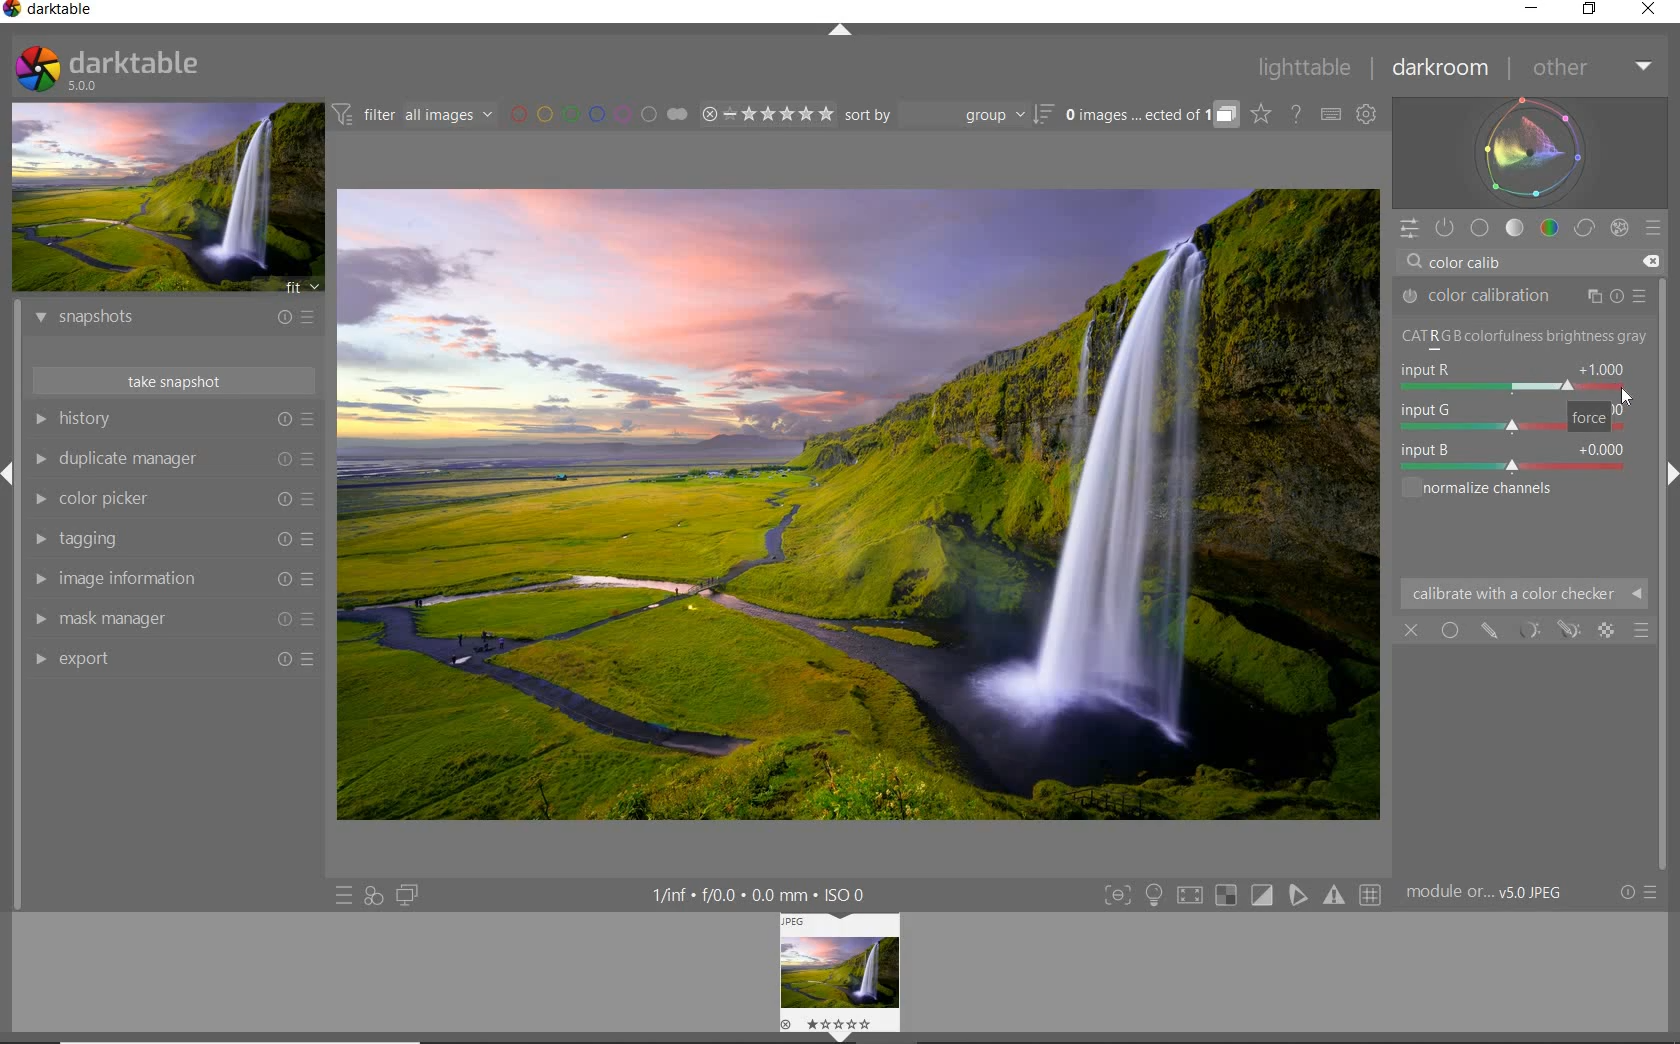  I want to click on INPUT R, so click(1510, 377).